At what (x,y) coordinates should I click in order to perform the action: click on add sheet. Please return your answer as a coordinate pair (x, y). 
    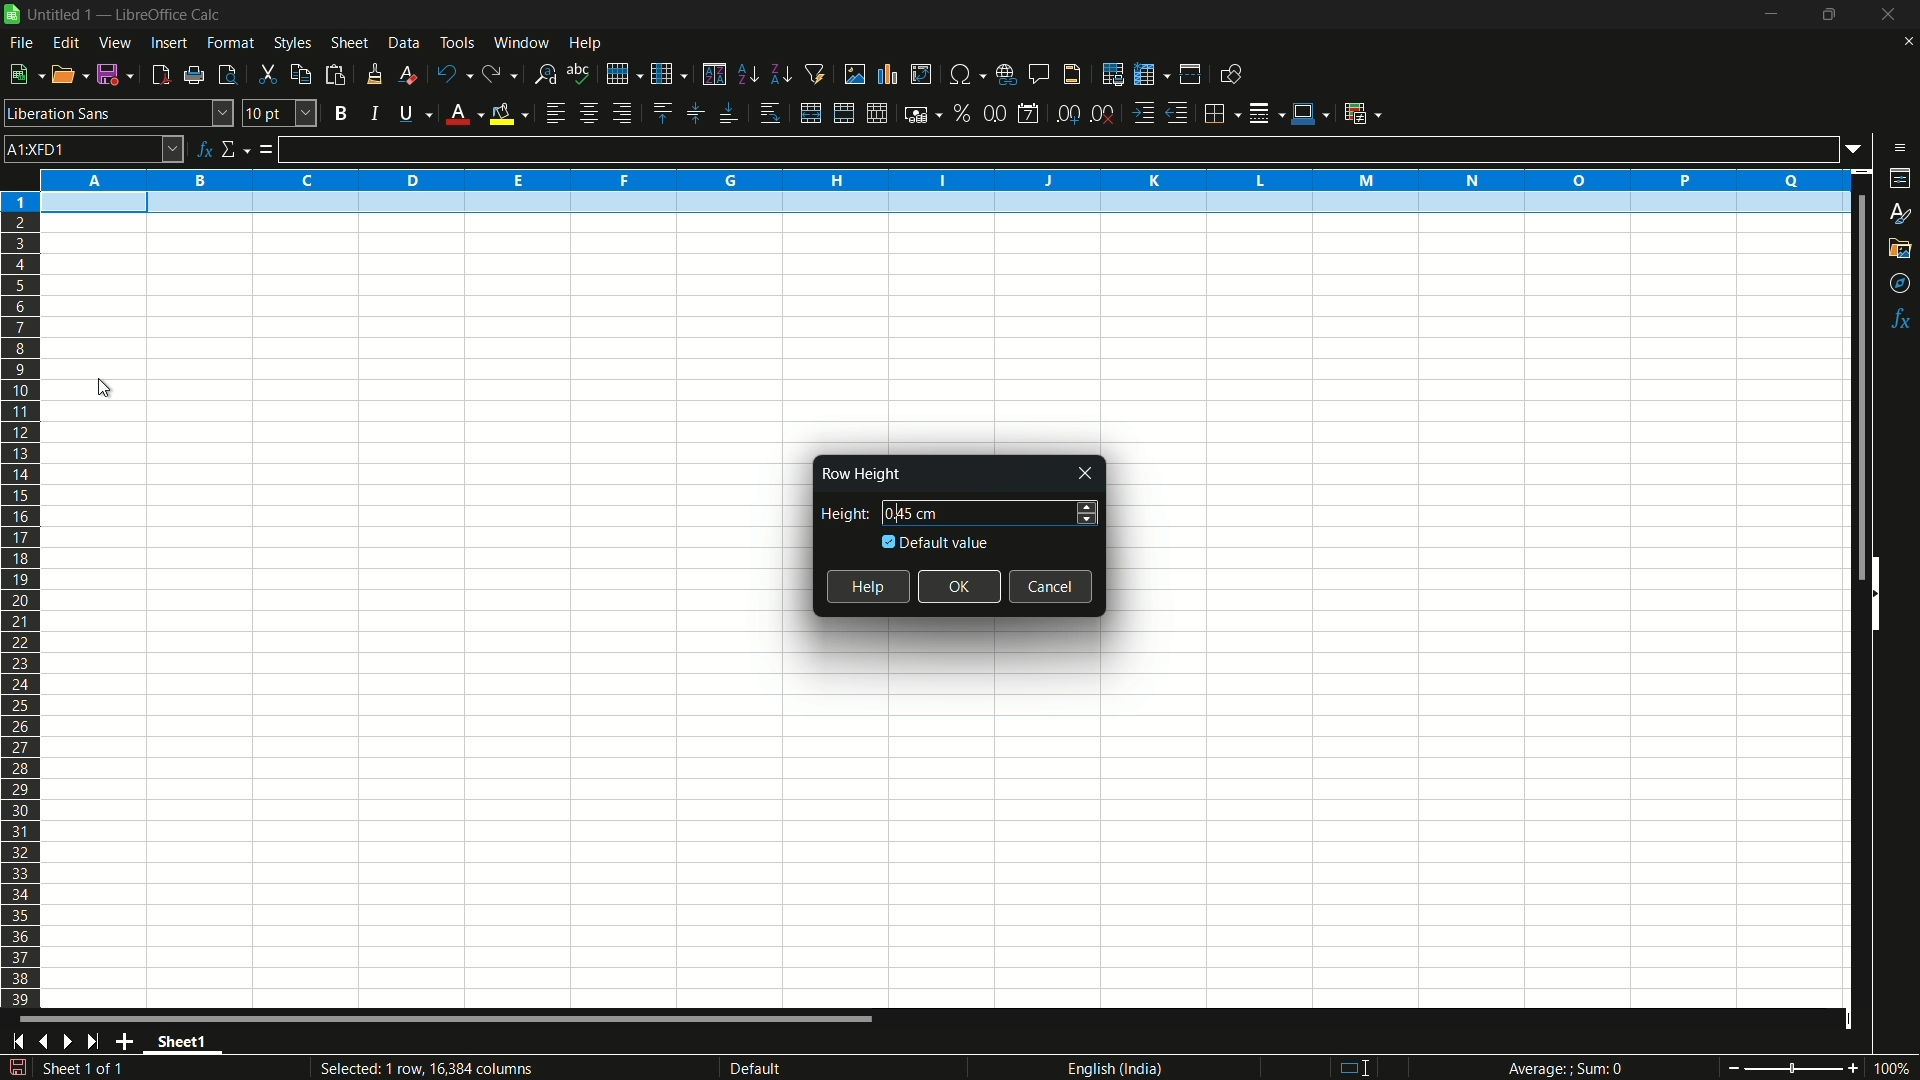
    Looking at the image, I should click on (129, 1041).